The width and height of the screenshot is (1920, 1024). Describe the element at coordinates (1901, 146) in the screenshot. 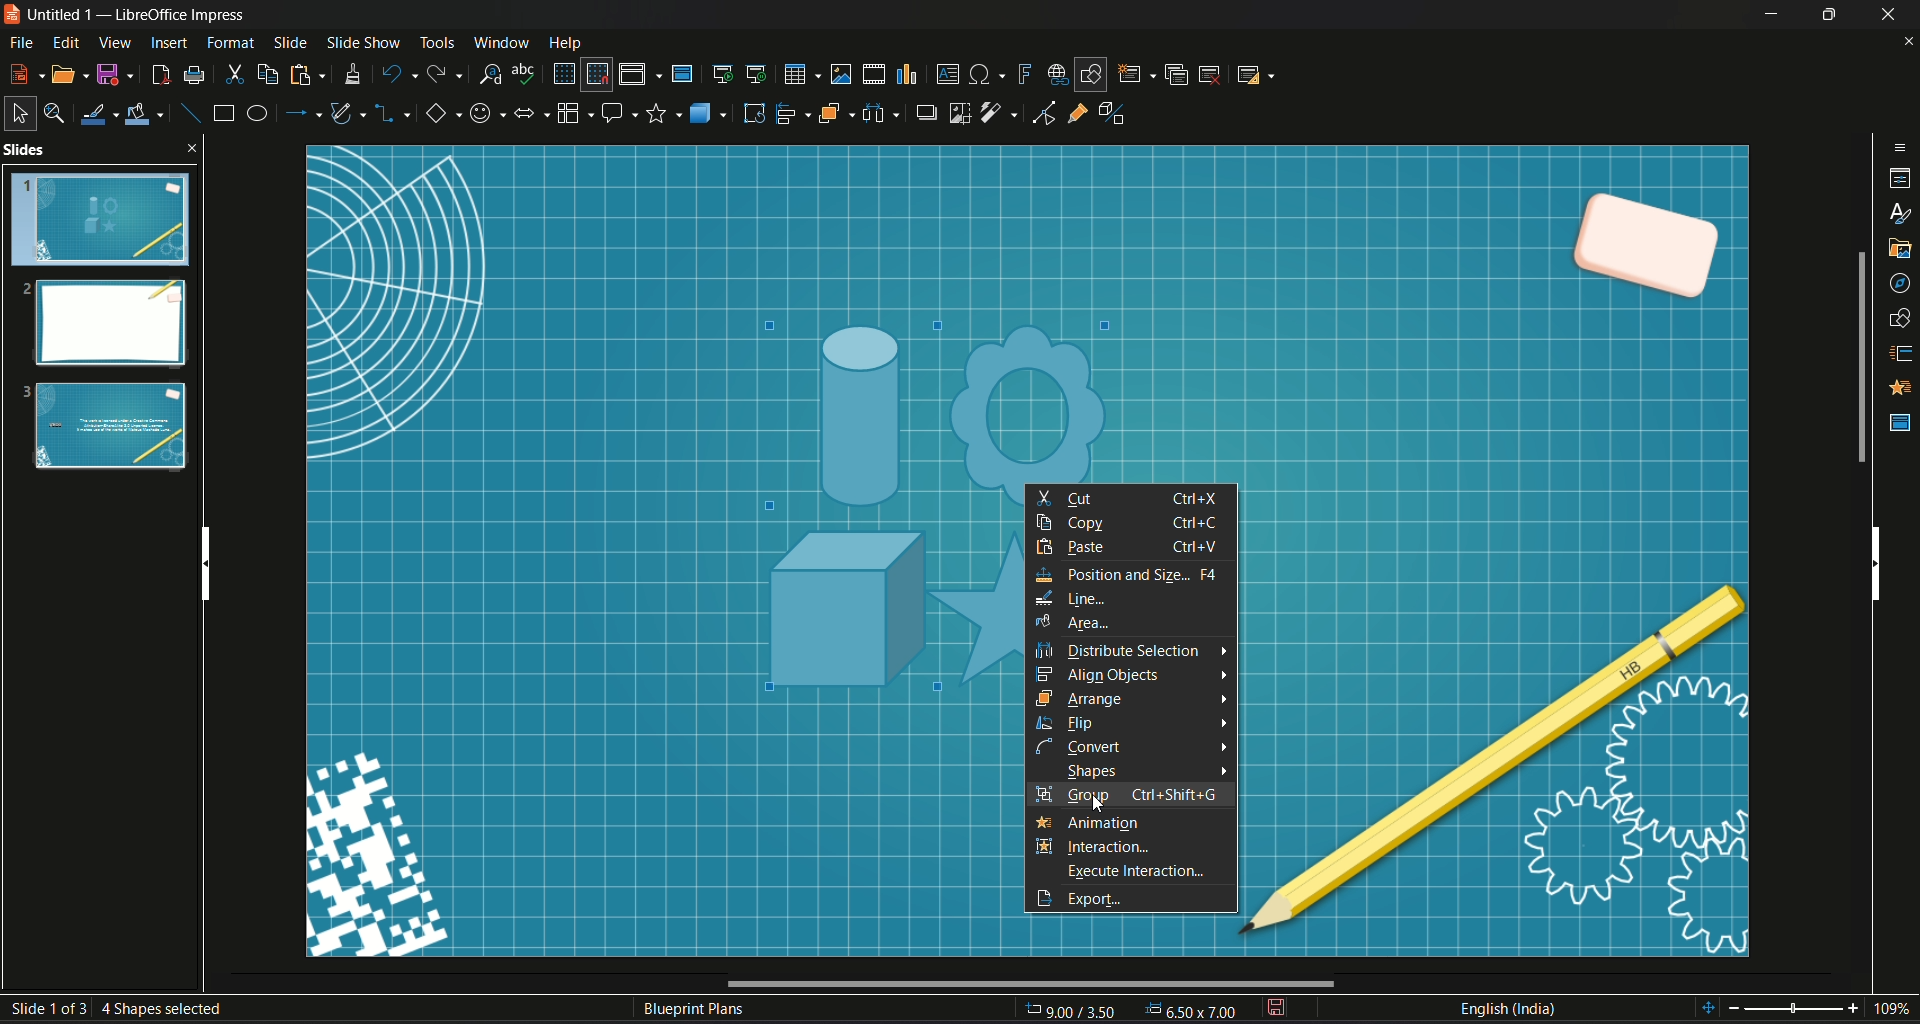

I see `sidebar options` at that location.